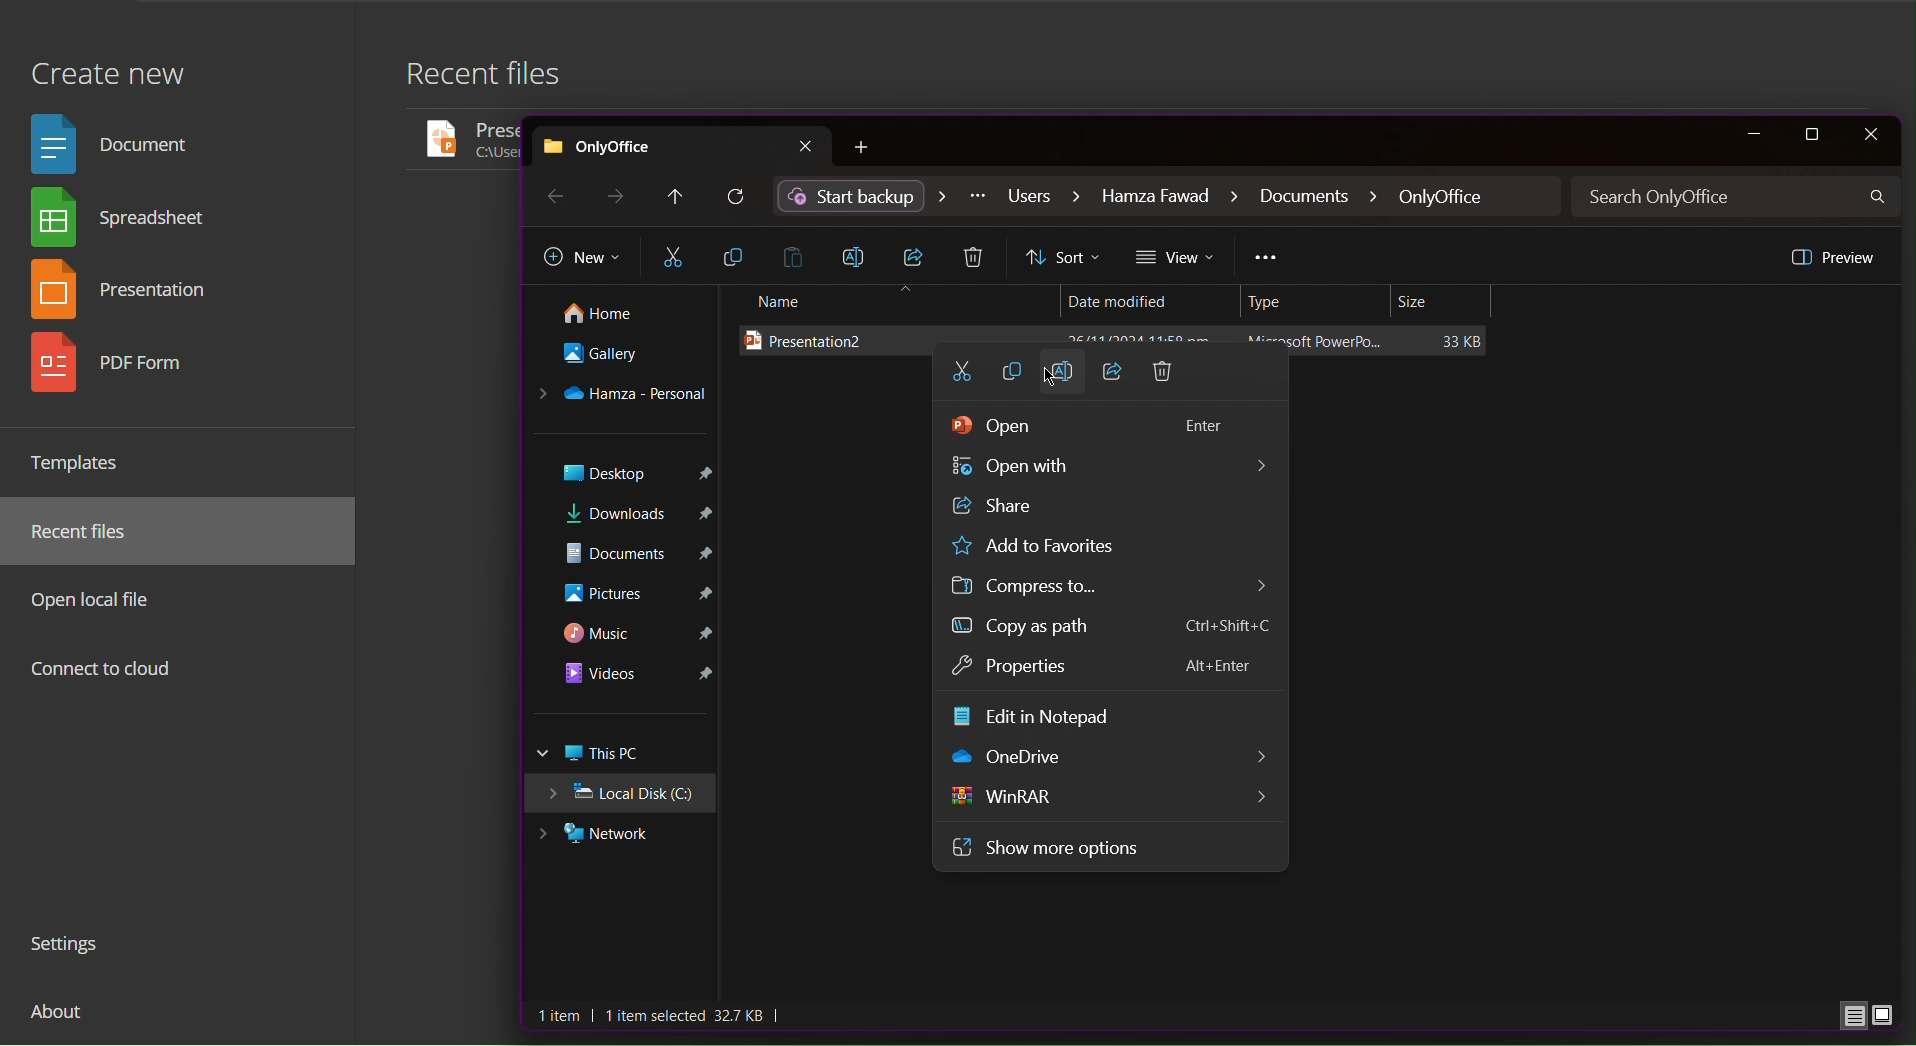 Image resolution: width=1916 pixels, height=1046 pixels. Describe the element at coordinates (1831, 256) in the screenshot. I see `Preview` at that location.